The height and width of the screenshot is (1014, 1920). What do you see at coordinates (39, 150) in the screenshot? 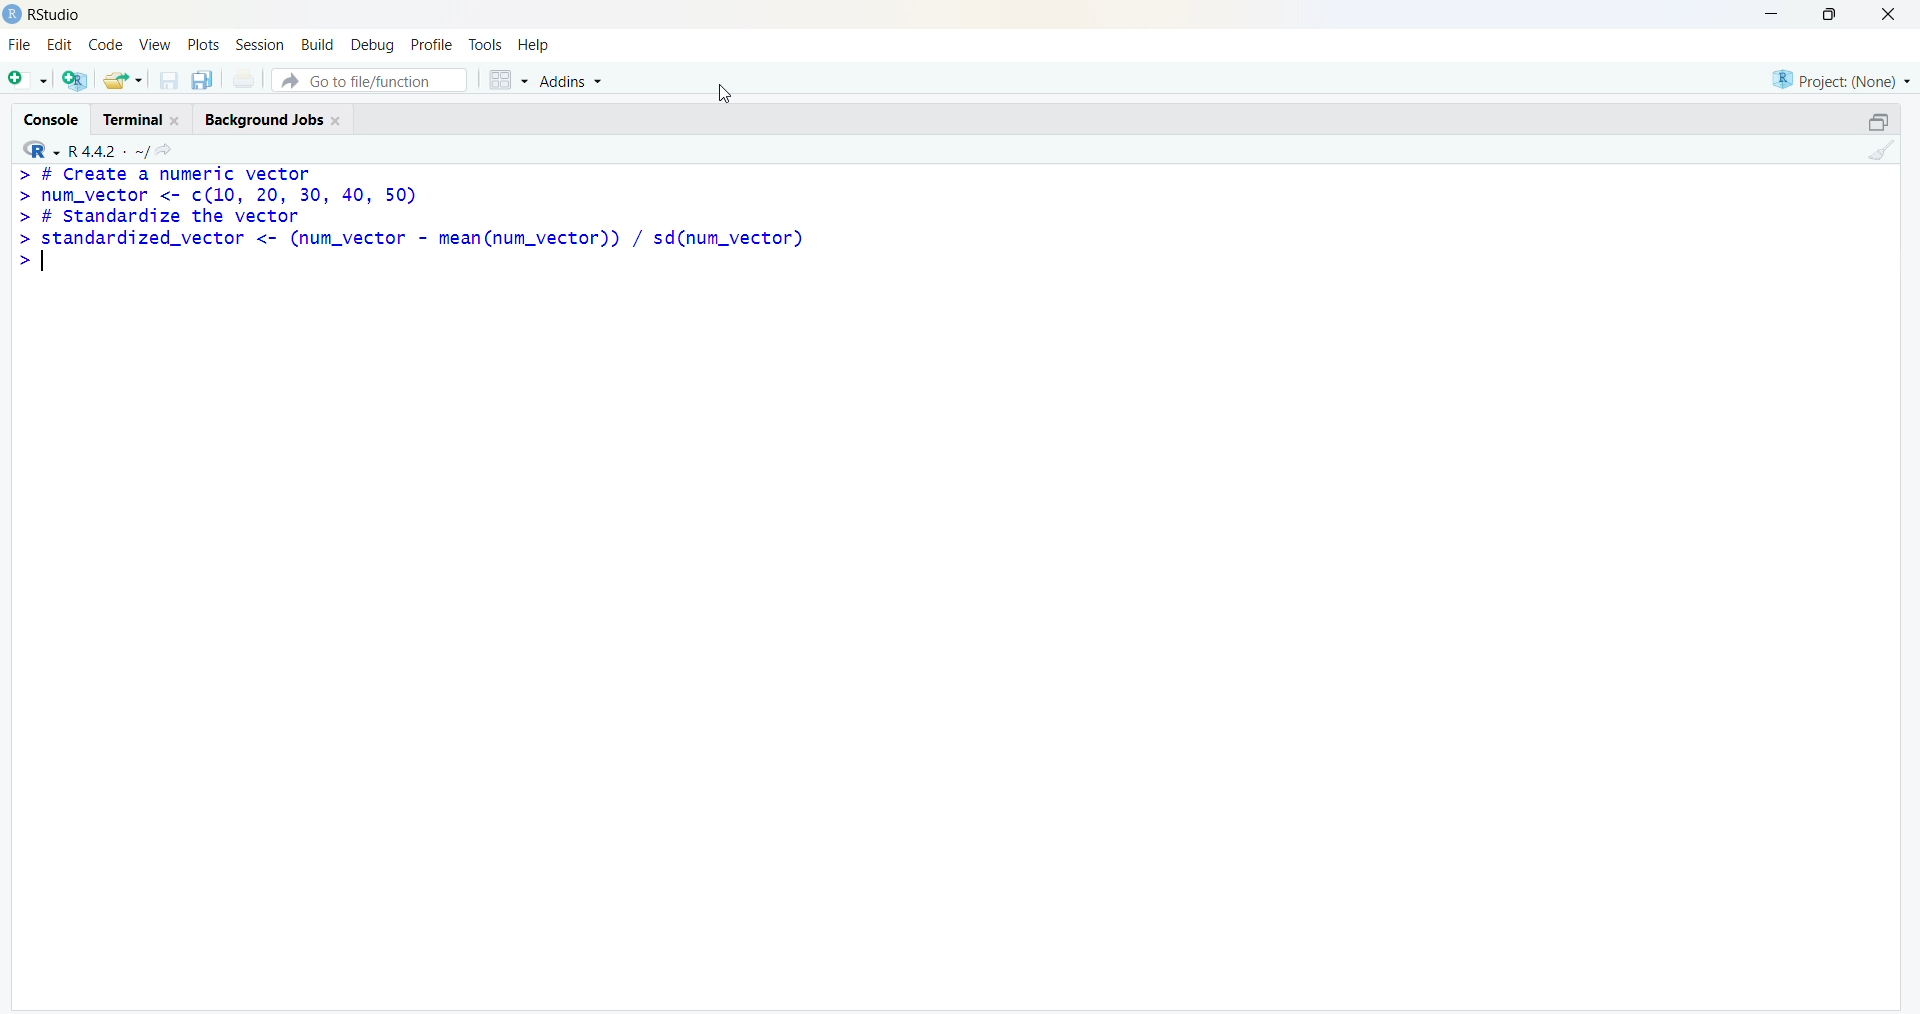
I see `R` at bounding box center [39, 150].